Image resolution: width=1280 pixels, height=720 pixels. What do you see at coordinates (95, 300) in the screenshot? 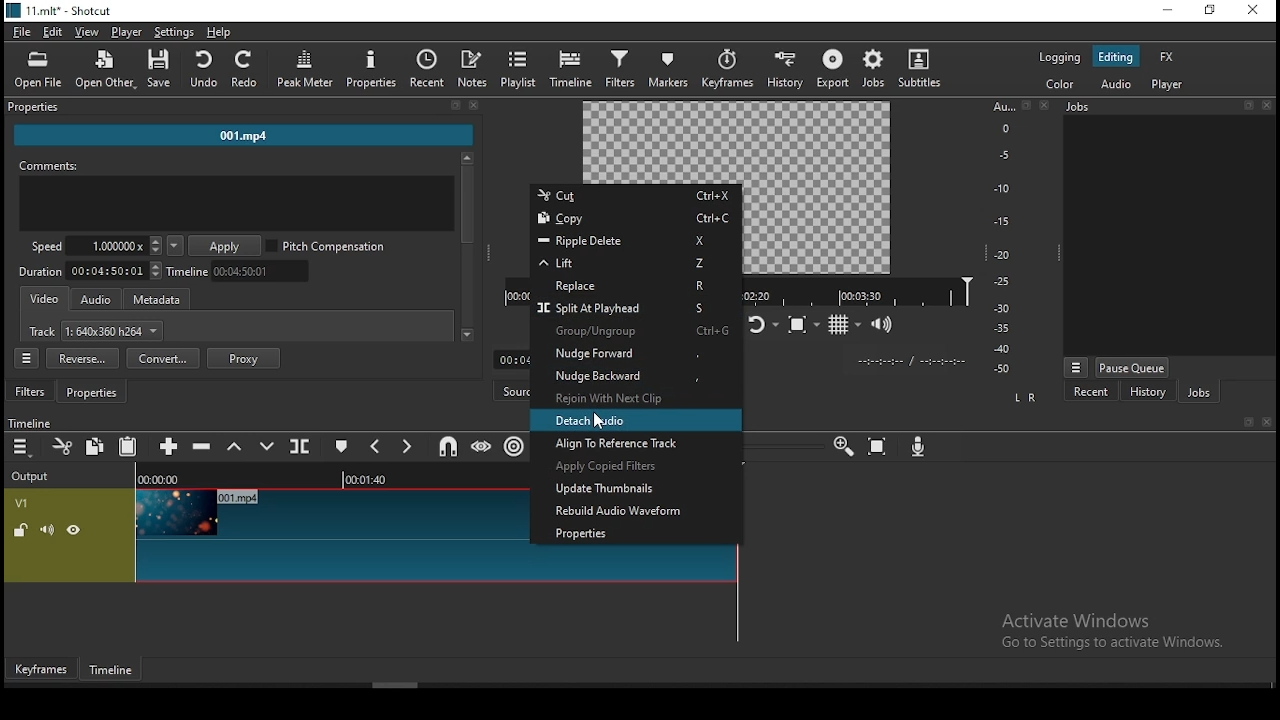
I see `audio` at bounding box center [95, 300].